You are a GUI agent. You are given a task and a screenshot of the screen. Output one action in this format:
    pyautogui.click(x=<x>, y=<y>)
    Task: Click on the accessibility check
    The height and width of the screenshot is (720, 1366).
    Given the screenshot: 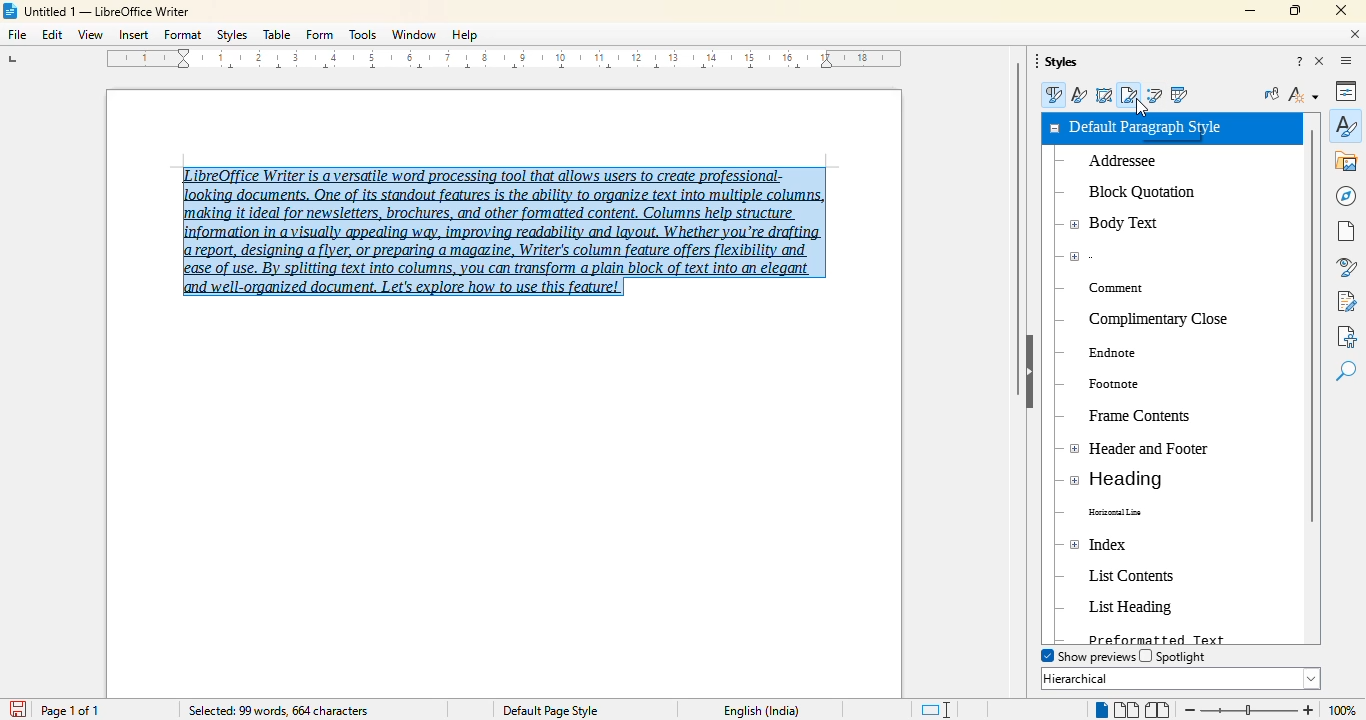 What is the action you would take?
    pyautogui.click(x=1346, y=336)
    